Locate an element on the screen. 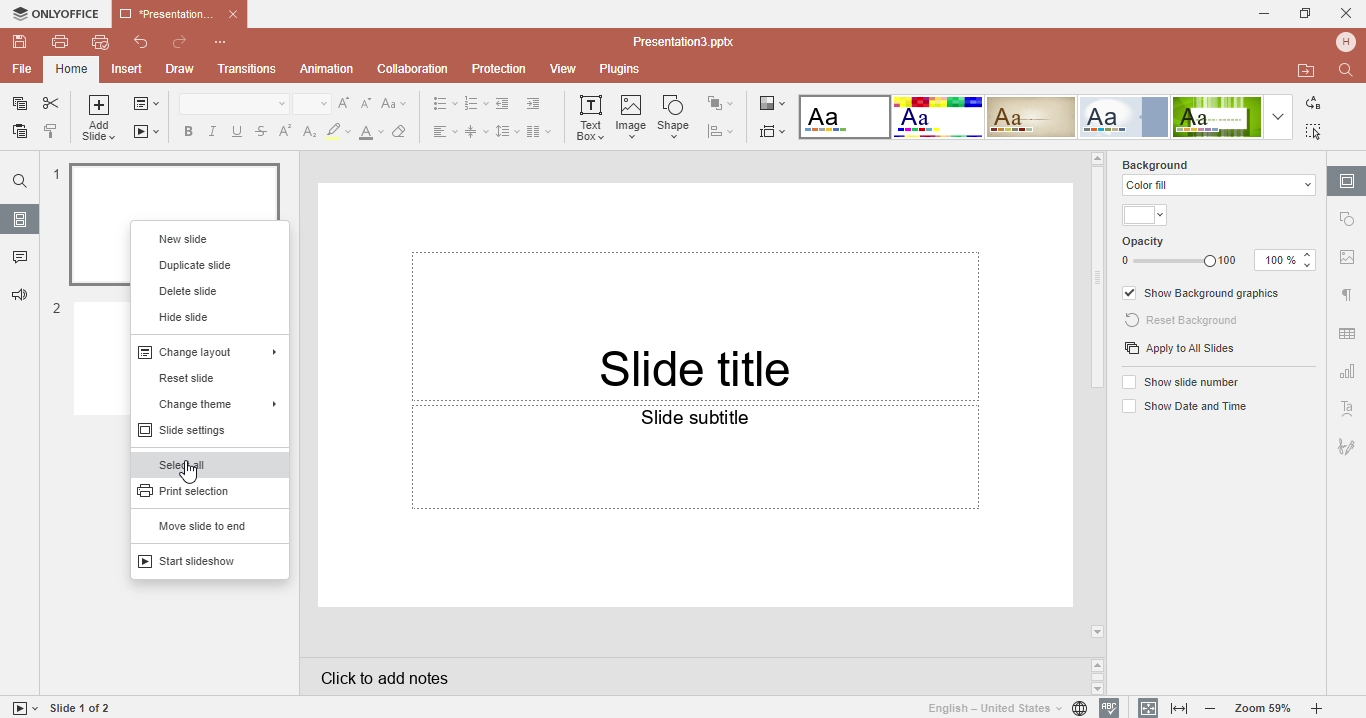 The height and width of the screenshot is (718, 1366). Paragraph settings is located at coordinates (1346, 295).